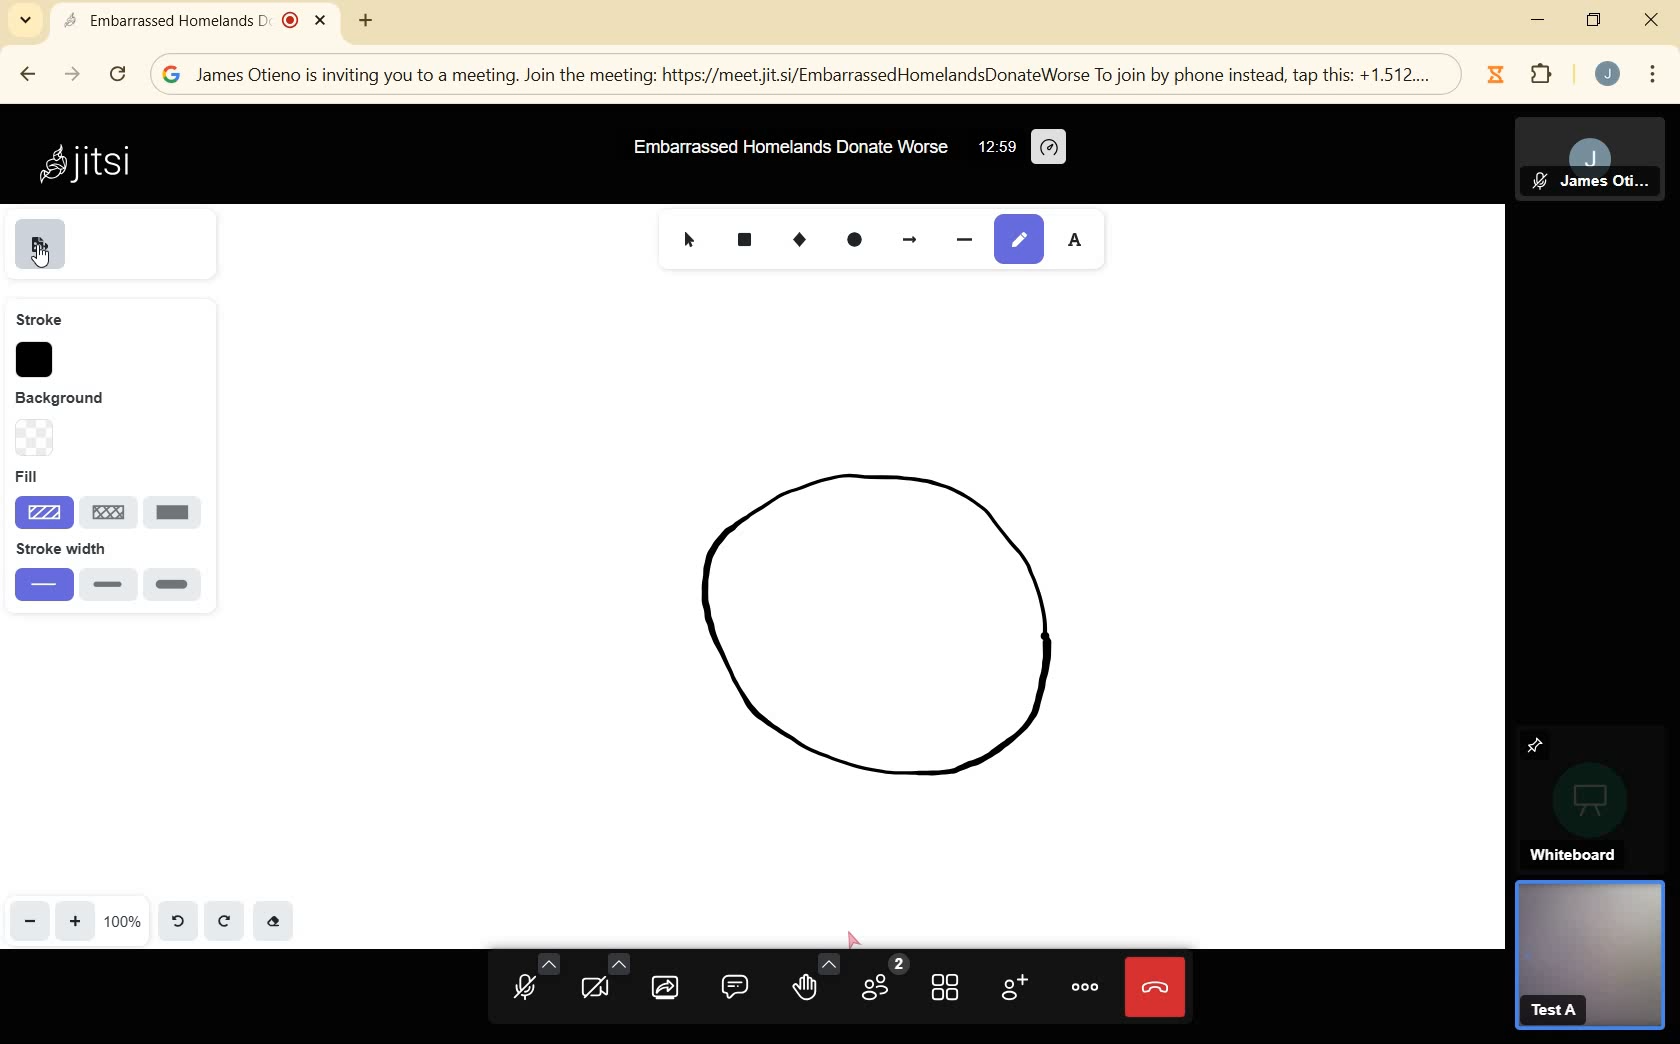 This screenshot has height=1044, width=1680. Describe the element at coordinates (40, 361) in the screenshot. I see `stroke color` at that location.